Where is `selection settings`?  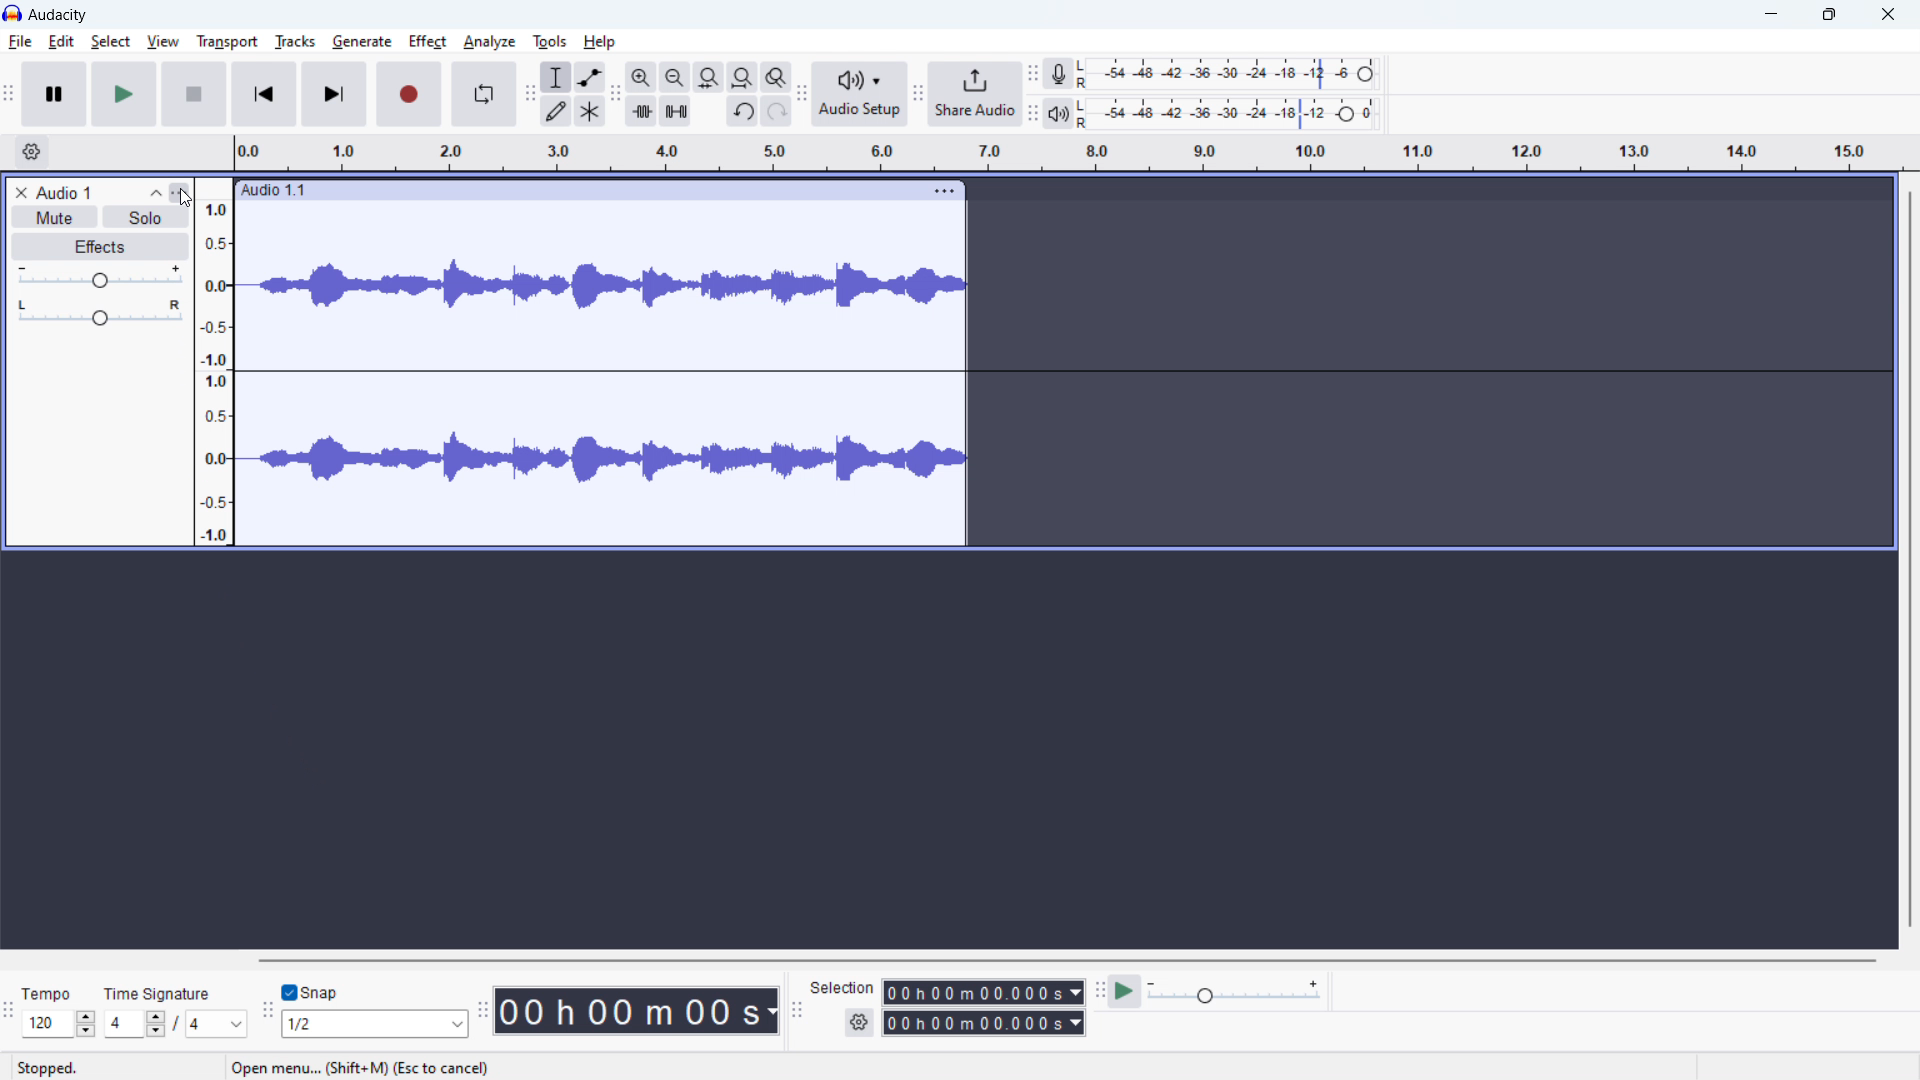
selection settings is located at coordinates (861, 1023).